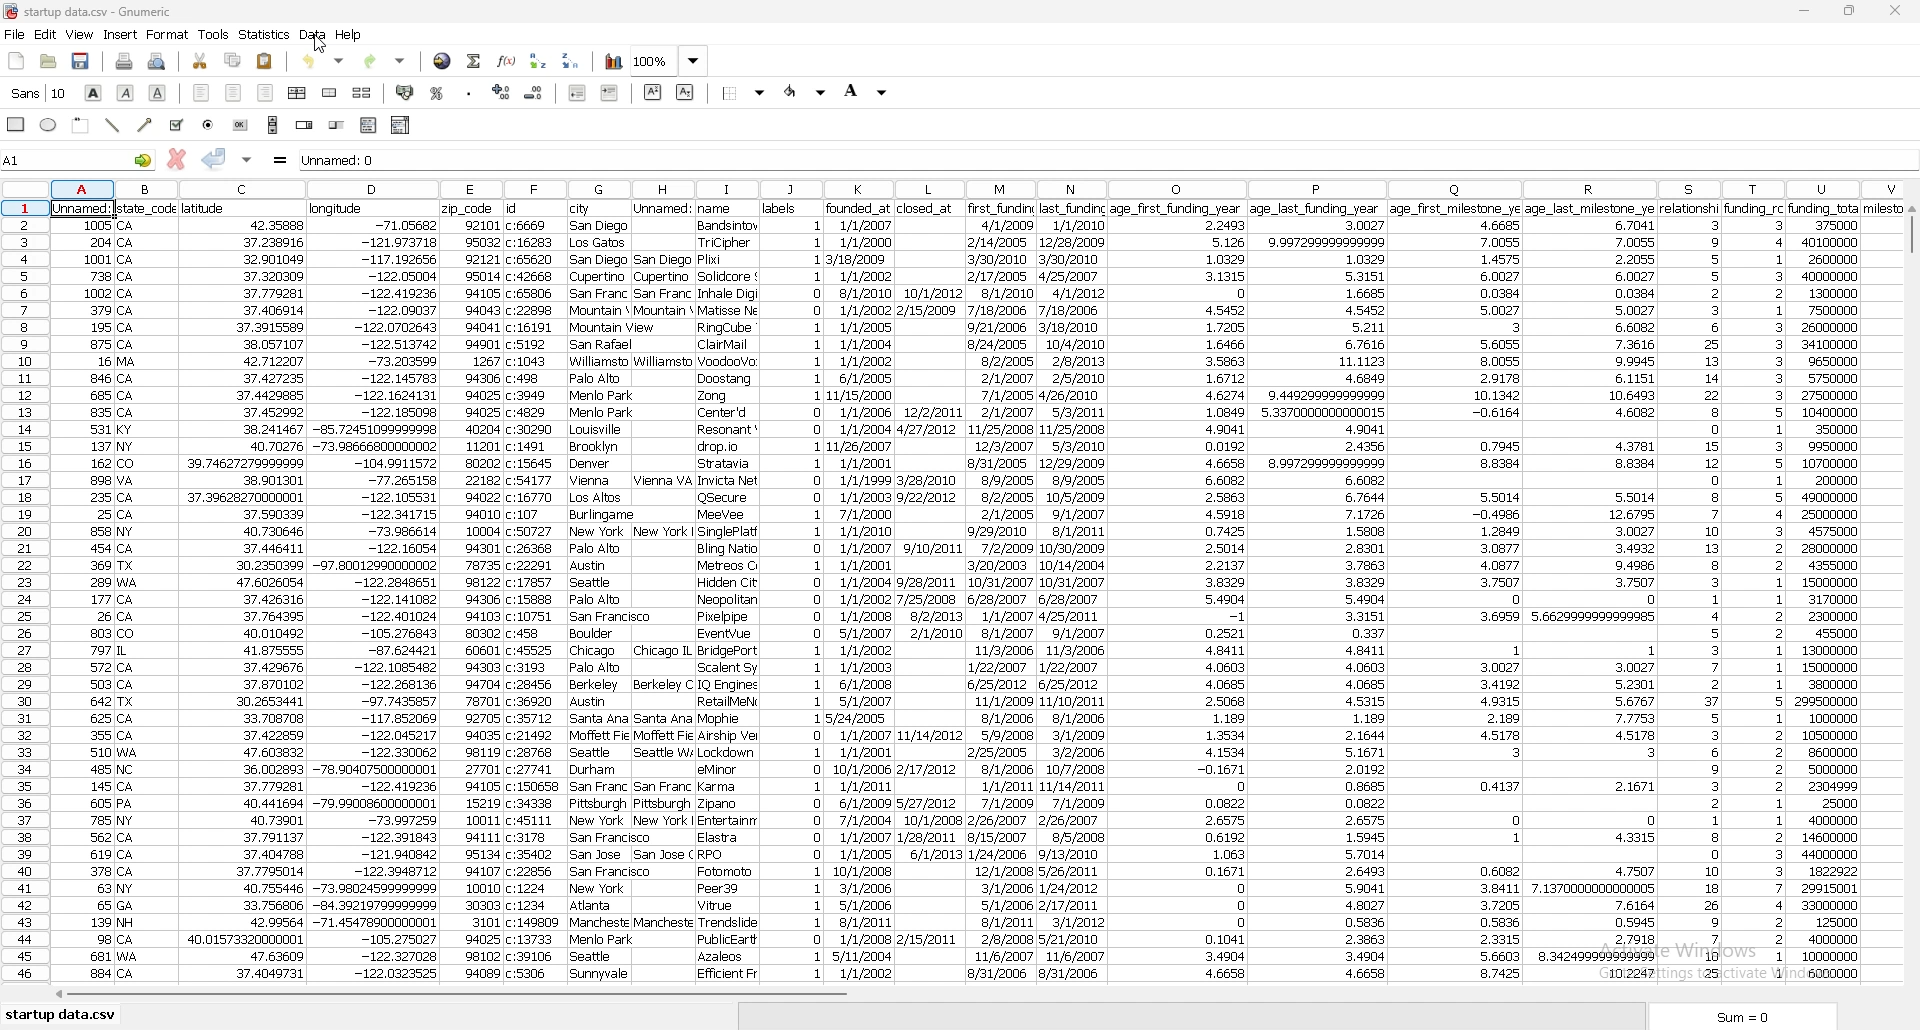 The height and width of the screenshot is (1030, 1920). I want to click on cell input, so click(1105, 160).